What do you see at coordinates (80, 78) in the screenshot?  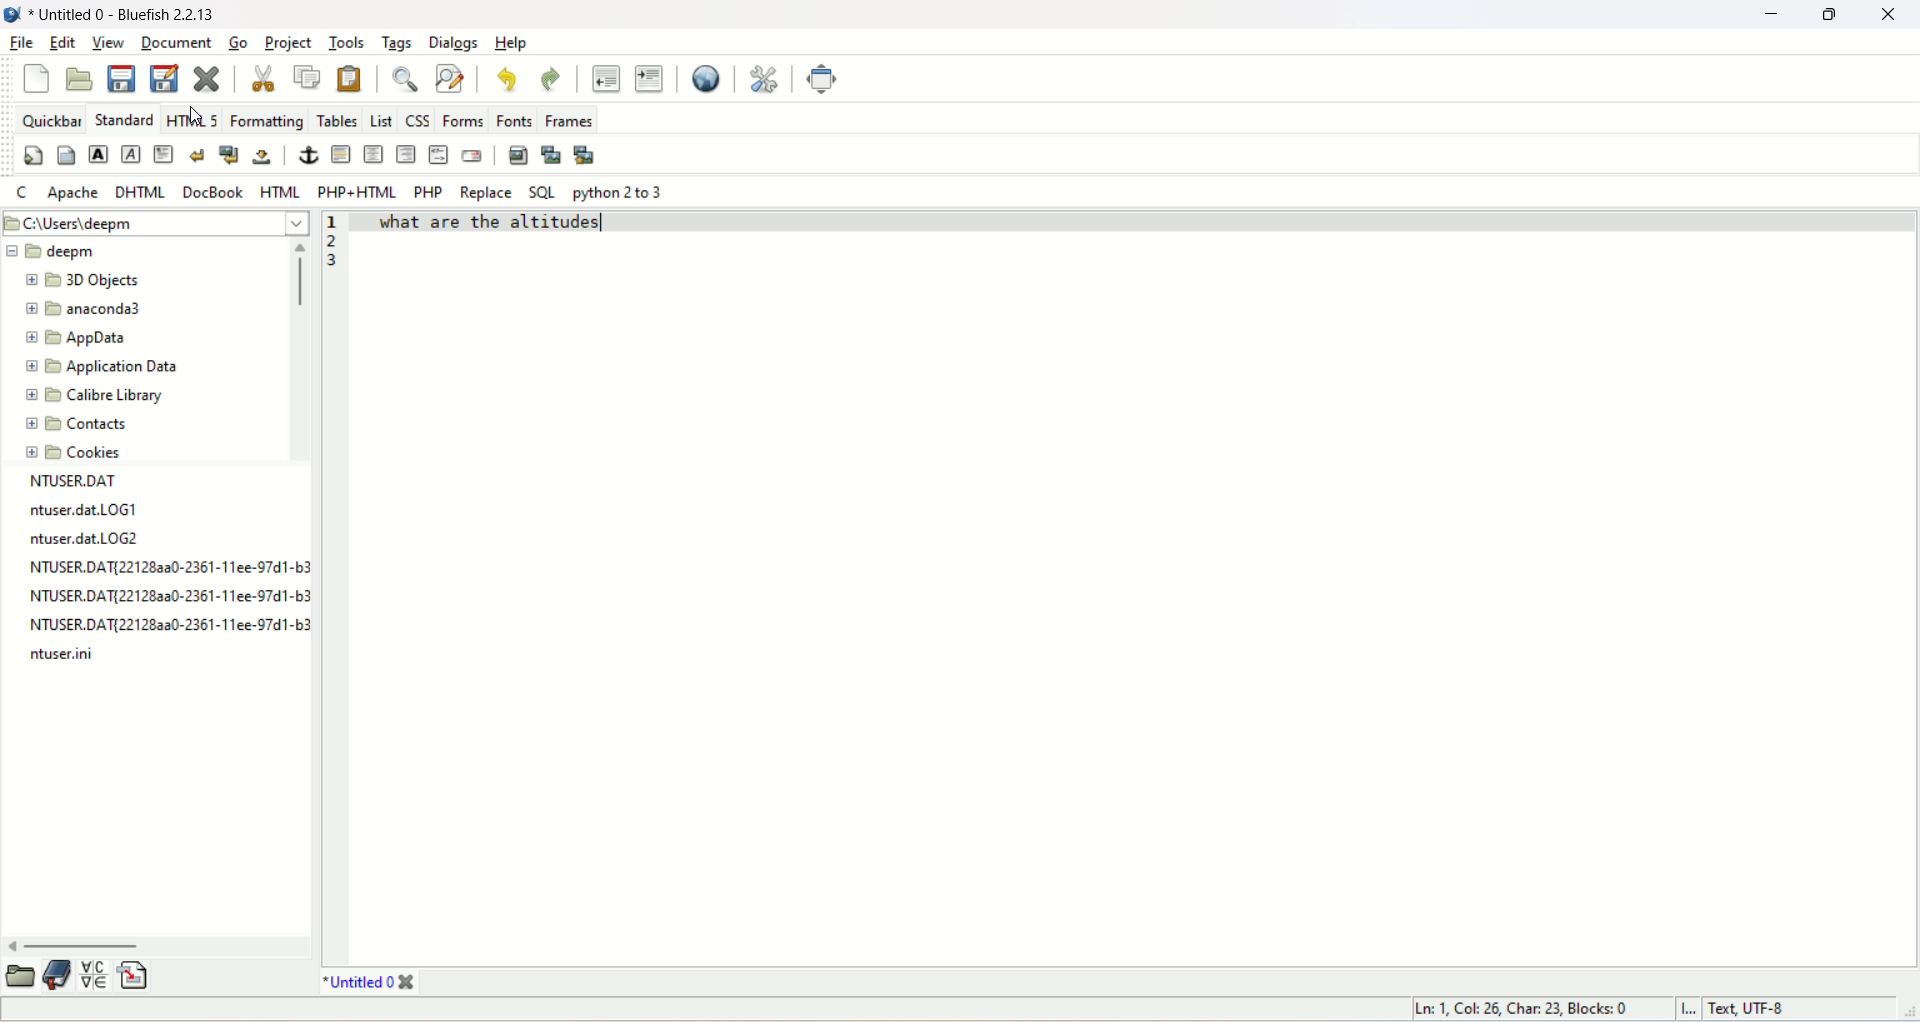 I see `open file` at bounding box center [80, 78].